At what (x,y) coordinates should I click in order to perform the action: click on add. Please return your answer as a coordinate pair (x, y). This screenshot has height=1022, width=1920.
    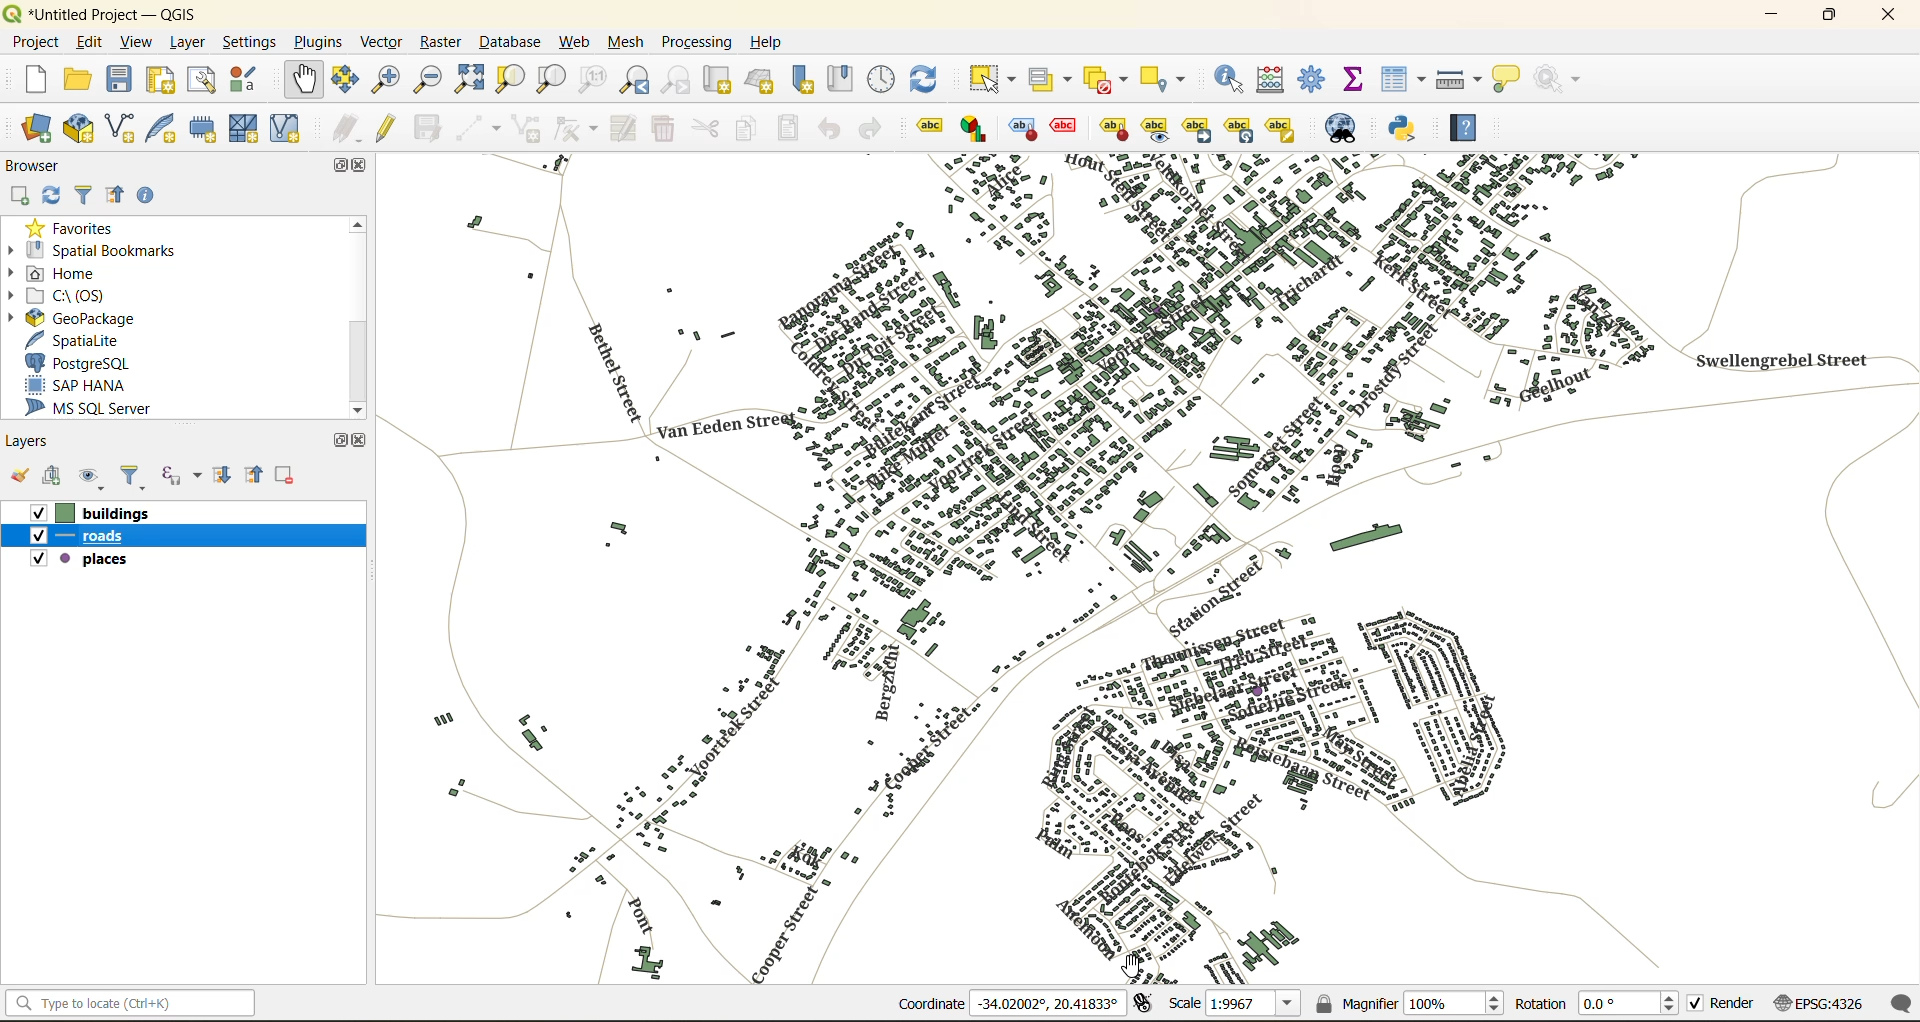
    Looking at the image, I should click on (54, 475).